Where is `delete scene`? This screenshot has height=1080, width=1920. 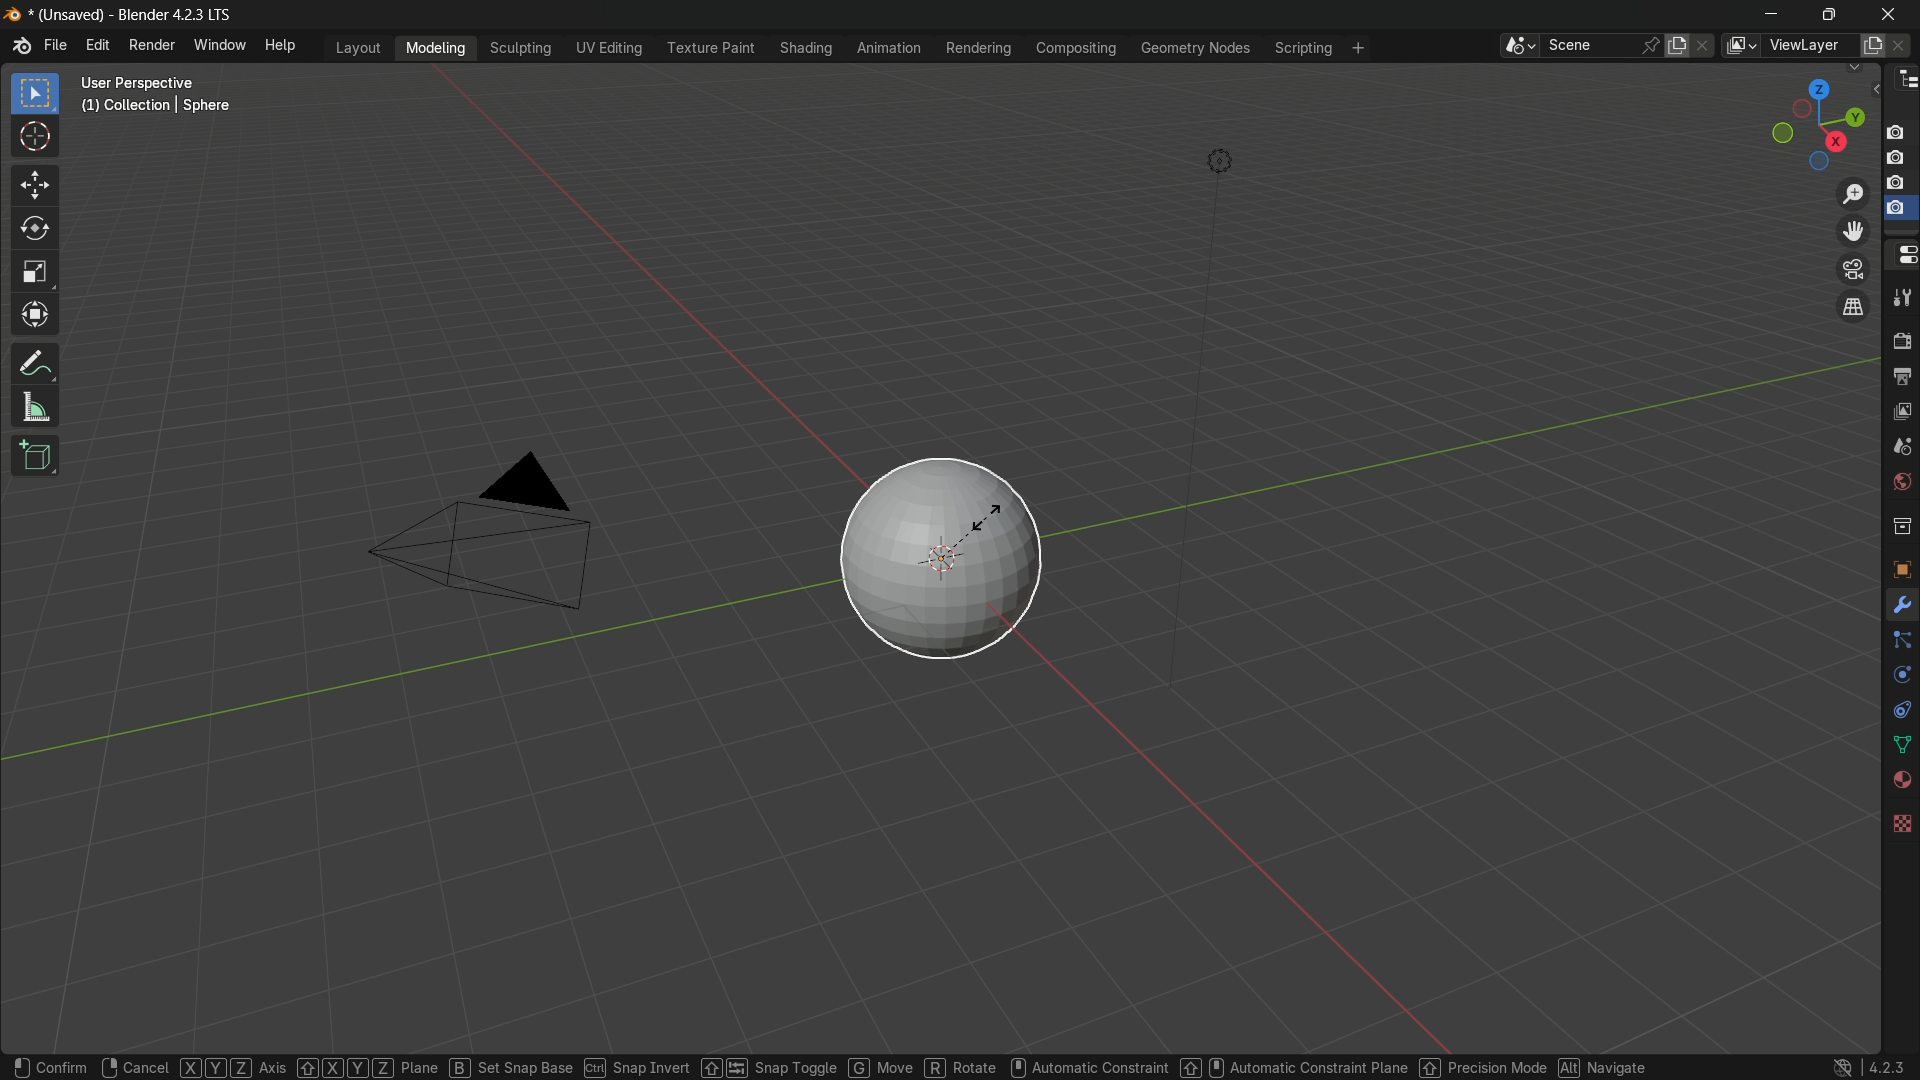
delete scene is located at coordinates (1704, 46).